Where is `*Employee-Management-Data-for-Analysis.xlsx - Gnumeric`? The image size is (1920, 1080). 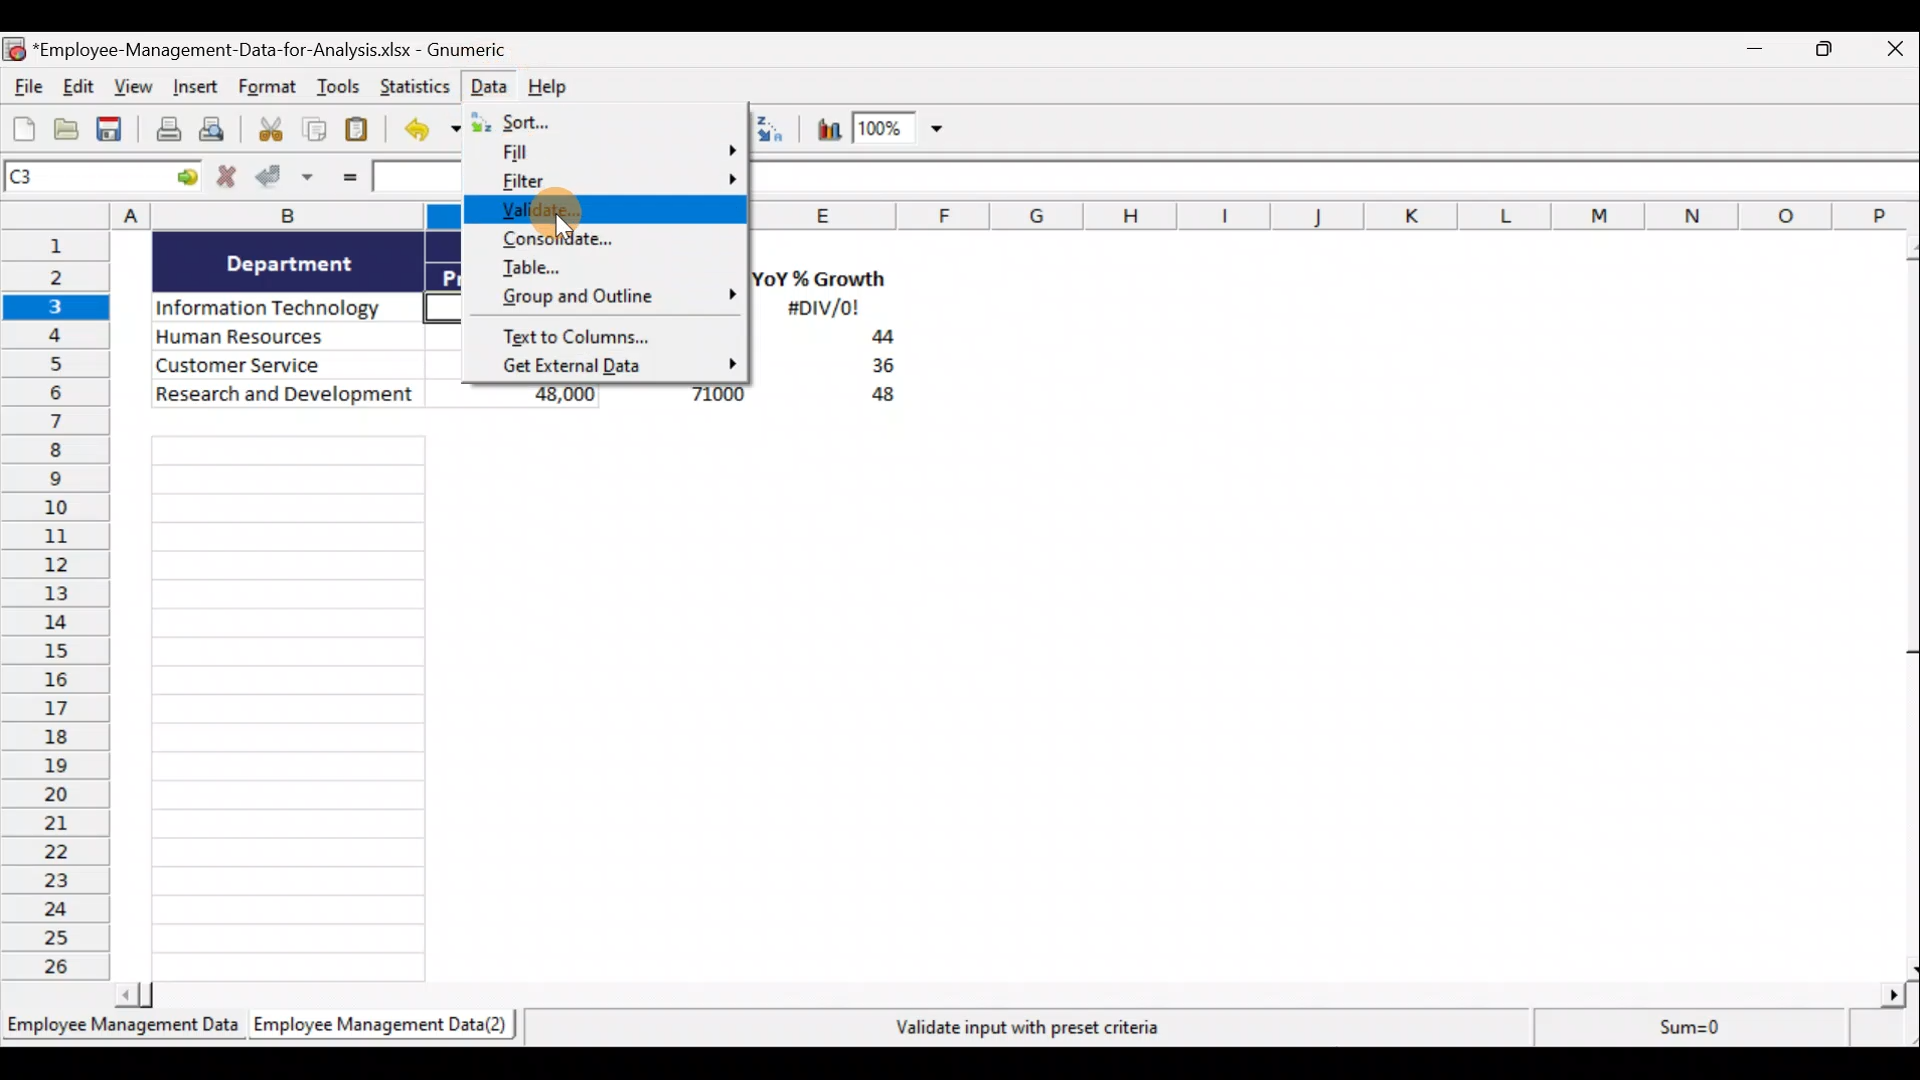
*Employee-Management-Data-for-Analysis.xlsx - Gnumeric is located at coordinates (293, 48).